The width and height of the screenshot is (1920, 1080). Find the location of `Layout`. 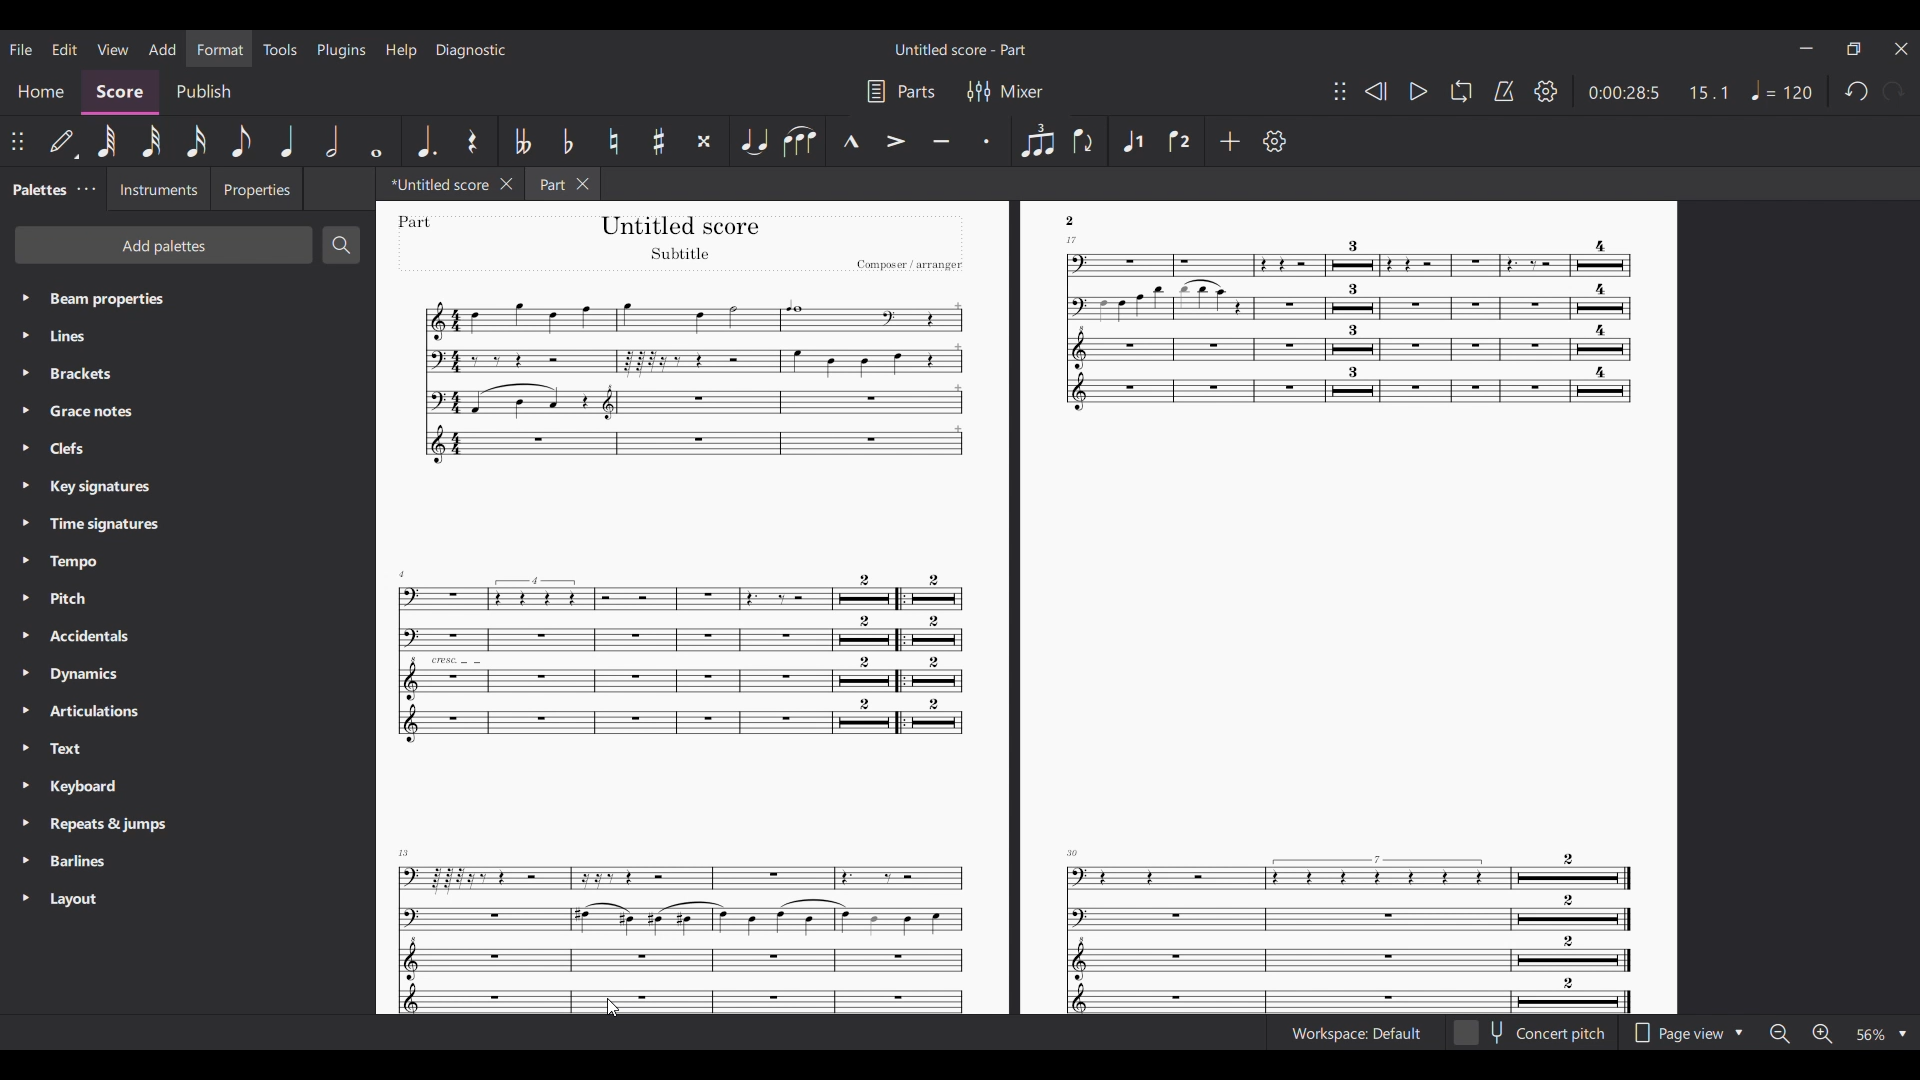

Layout is located at coordinates (71, 900).